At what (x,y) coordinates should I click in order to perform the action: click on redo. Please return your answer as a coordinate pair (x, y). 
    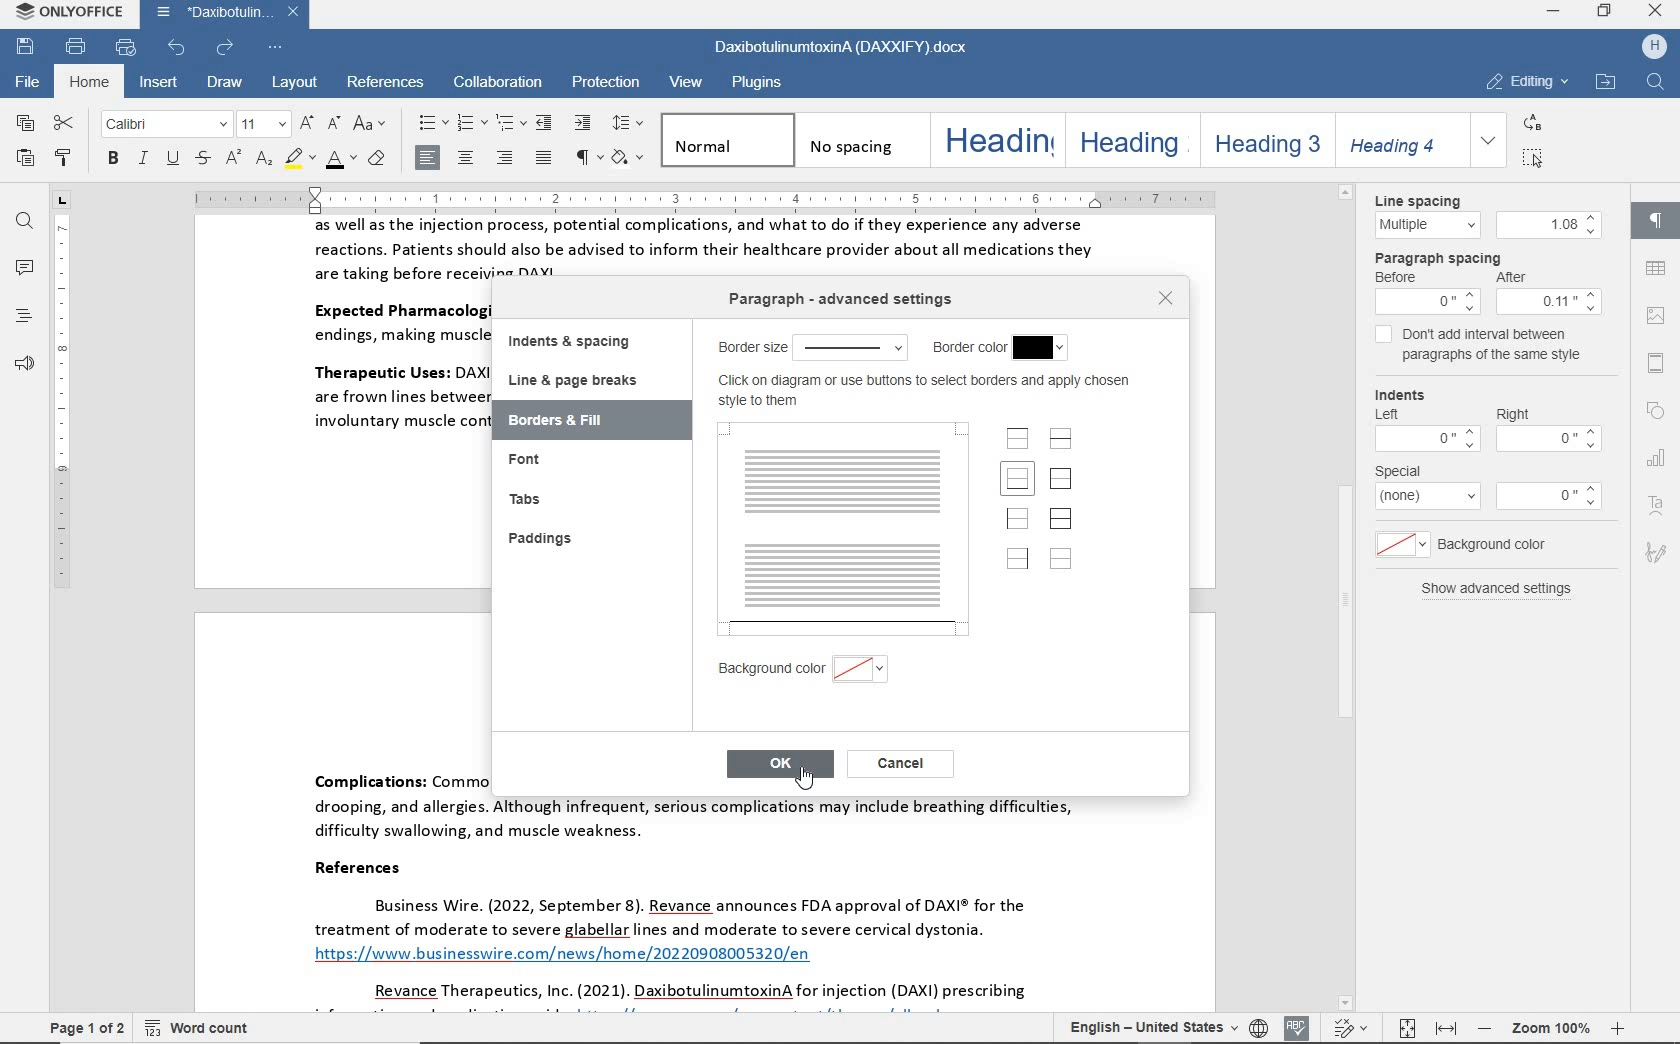
    Looking at the image, I should click on (224, 48).